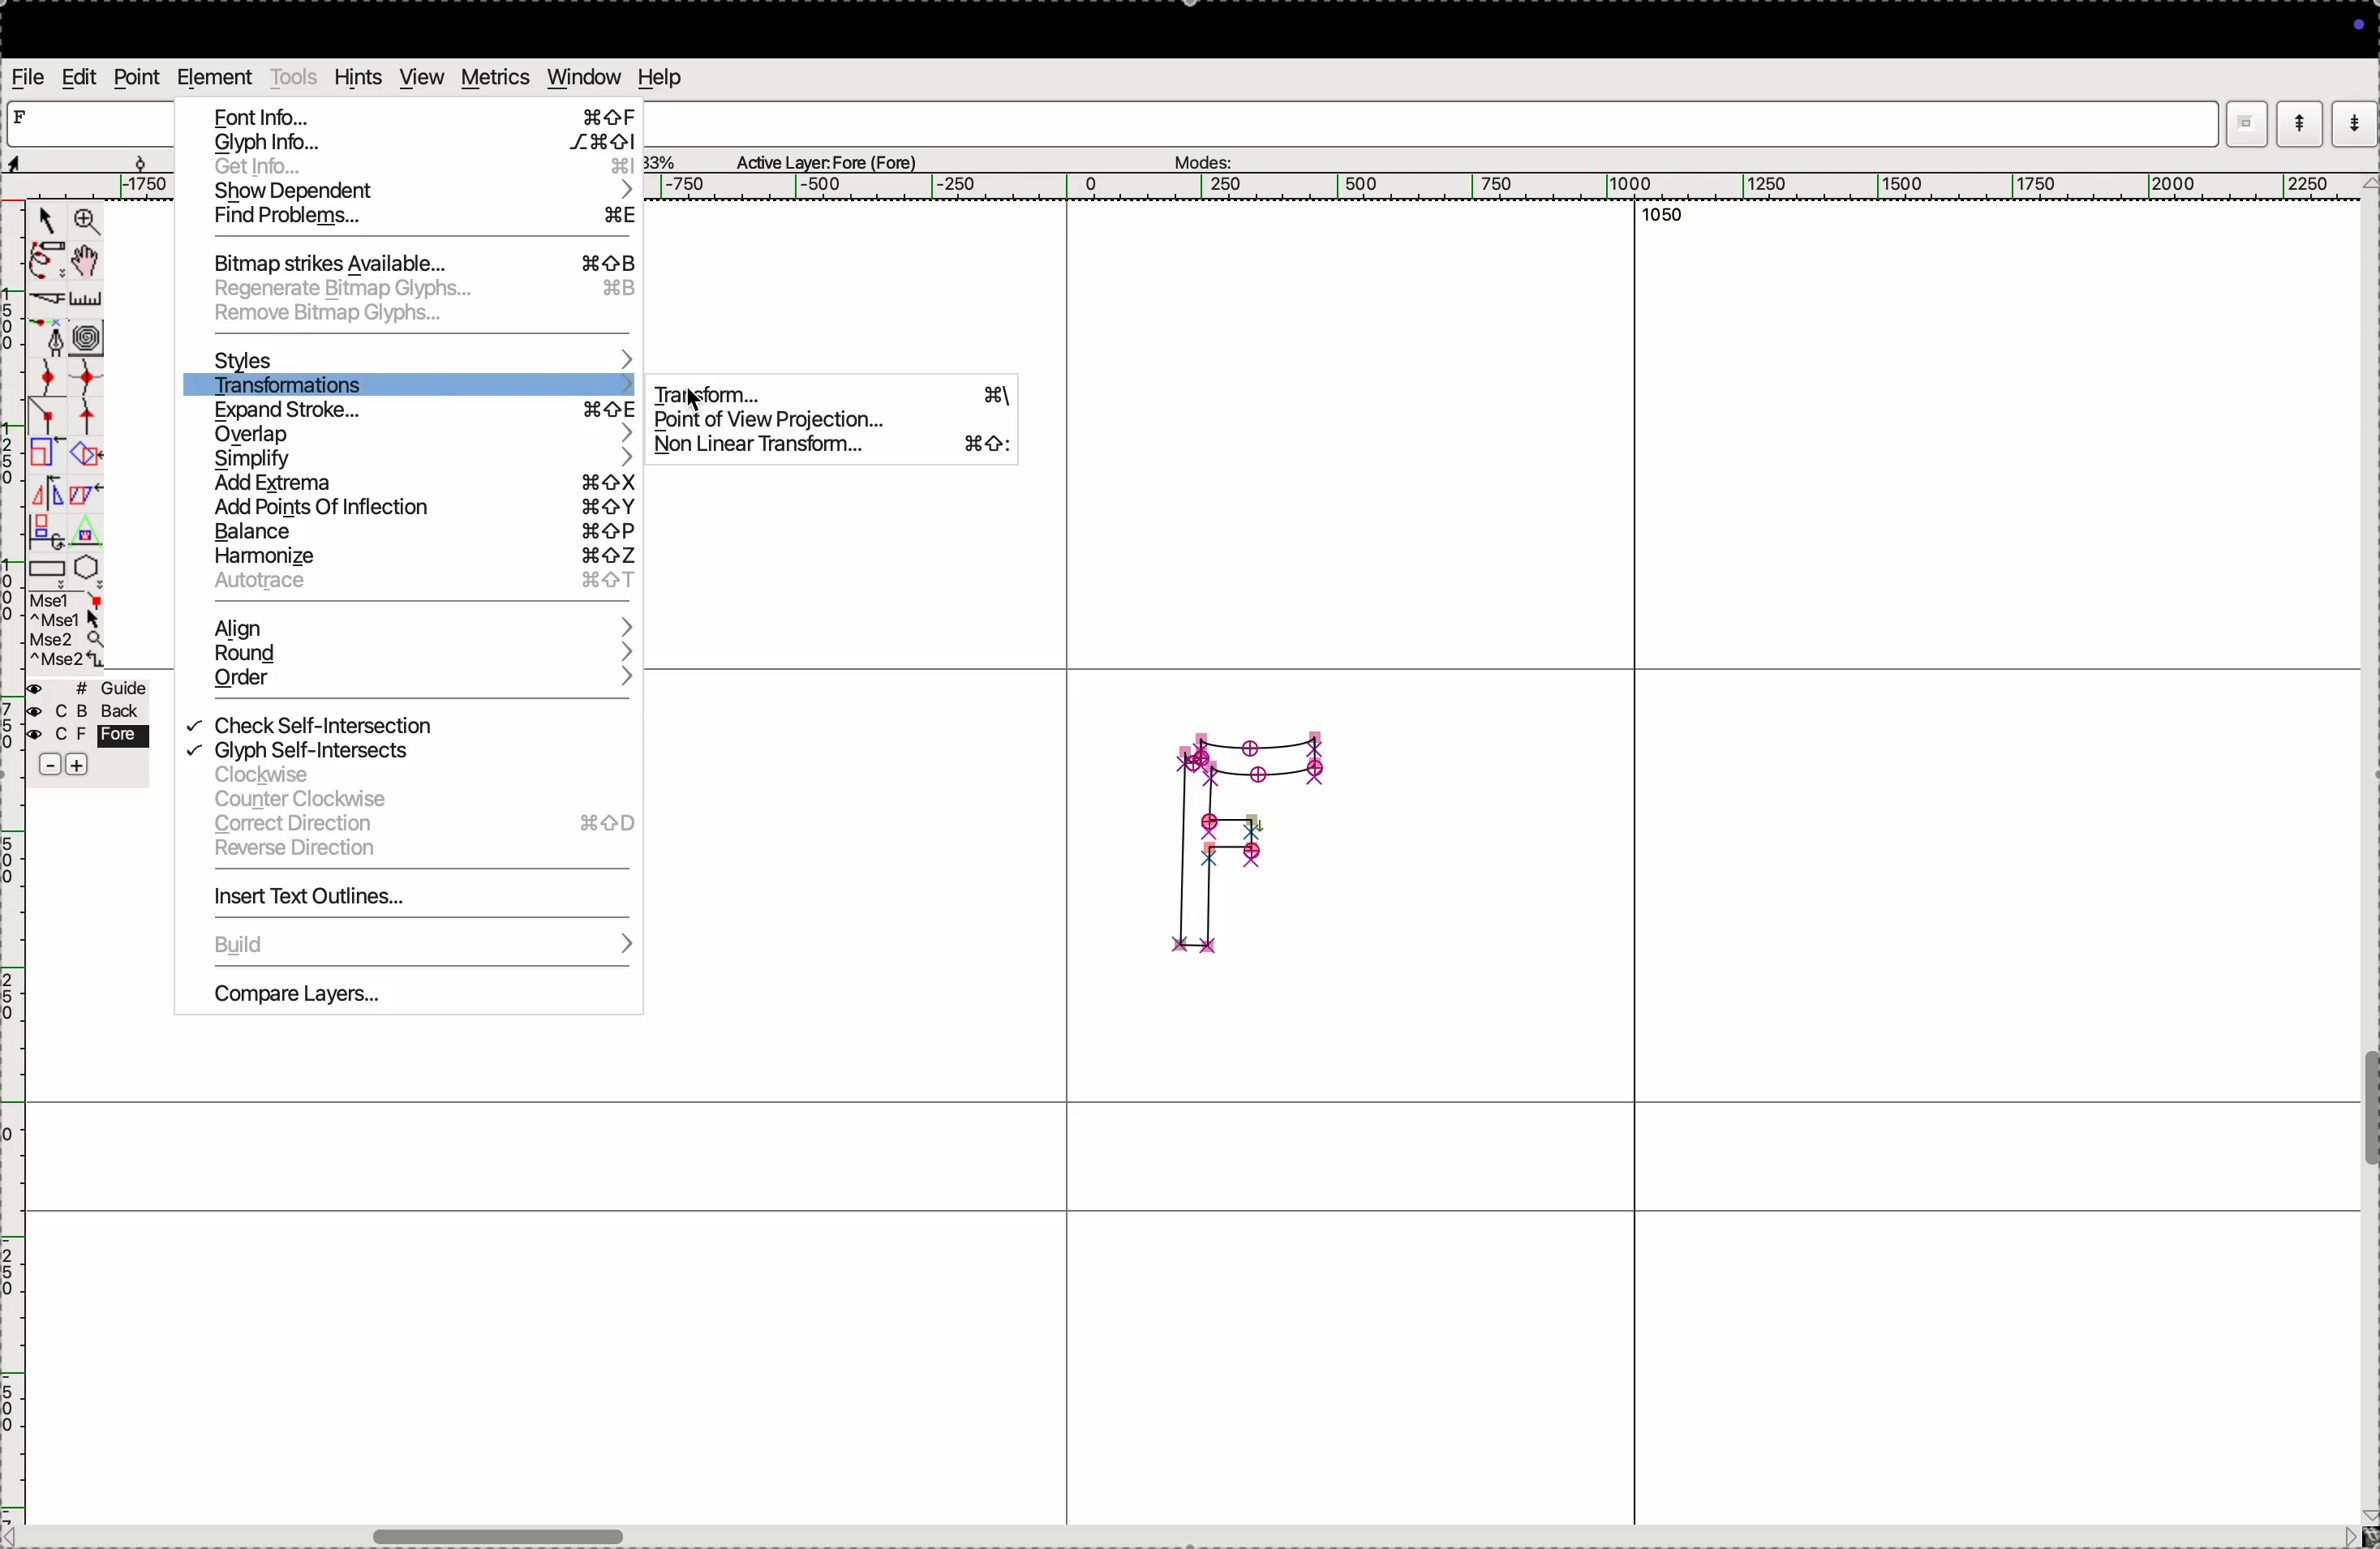 This screenshot has height=1549, width=2380. What do you see at coordinates (423, 412) in the screenshot?
I see `expand stroke` at bounding box center [423, 412].